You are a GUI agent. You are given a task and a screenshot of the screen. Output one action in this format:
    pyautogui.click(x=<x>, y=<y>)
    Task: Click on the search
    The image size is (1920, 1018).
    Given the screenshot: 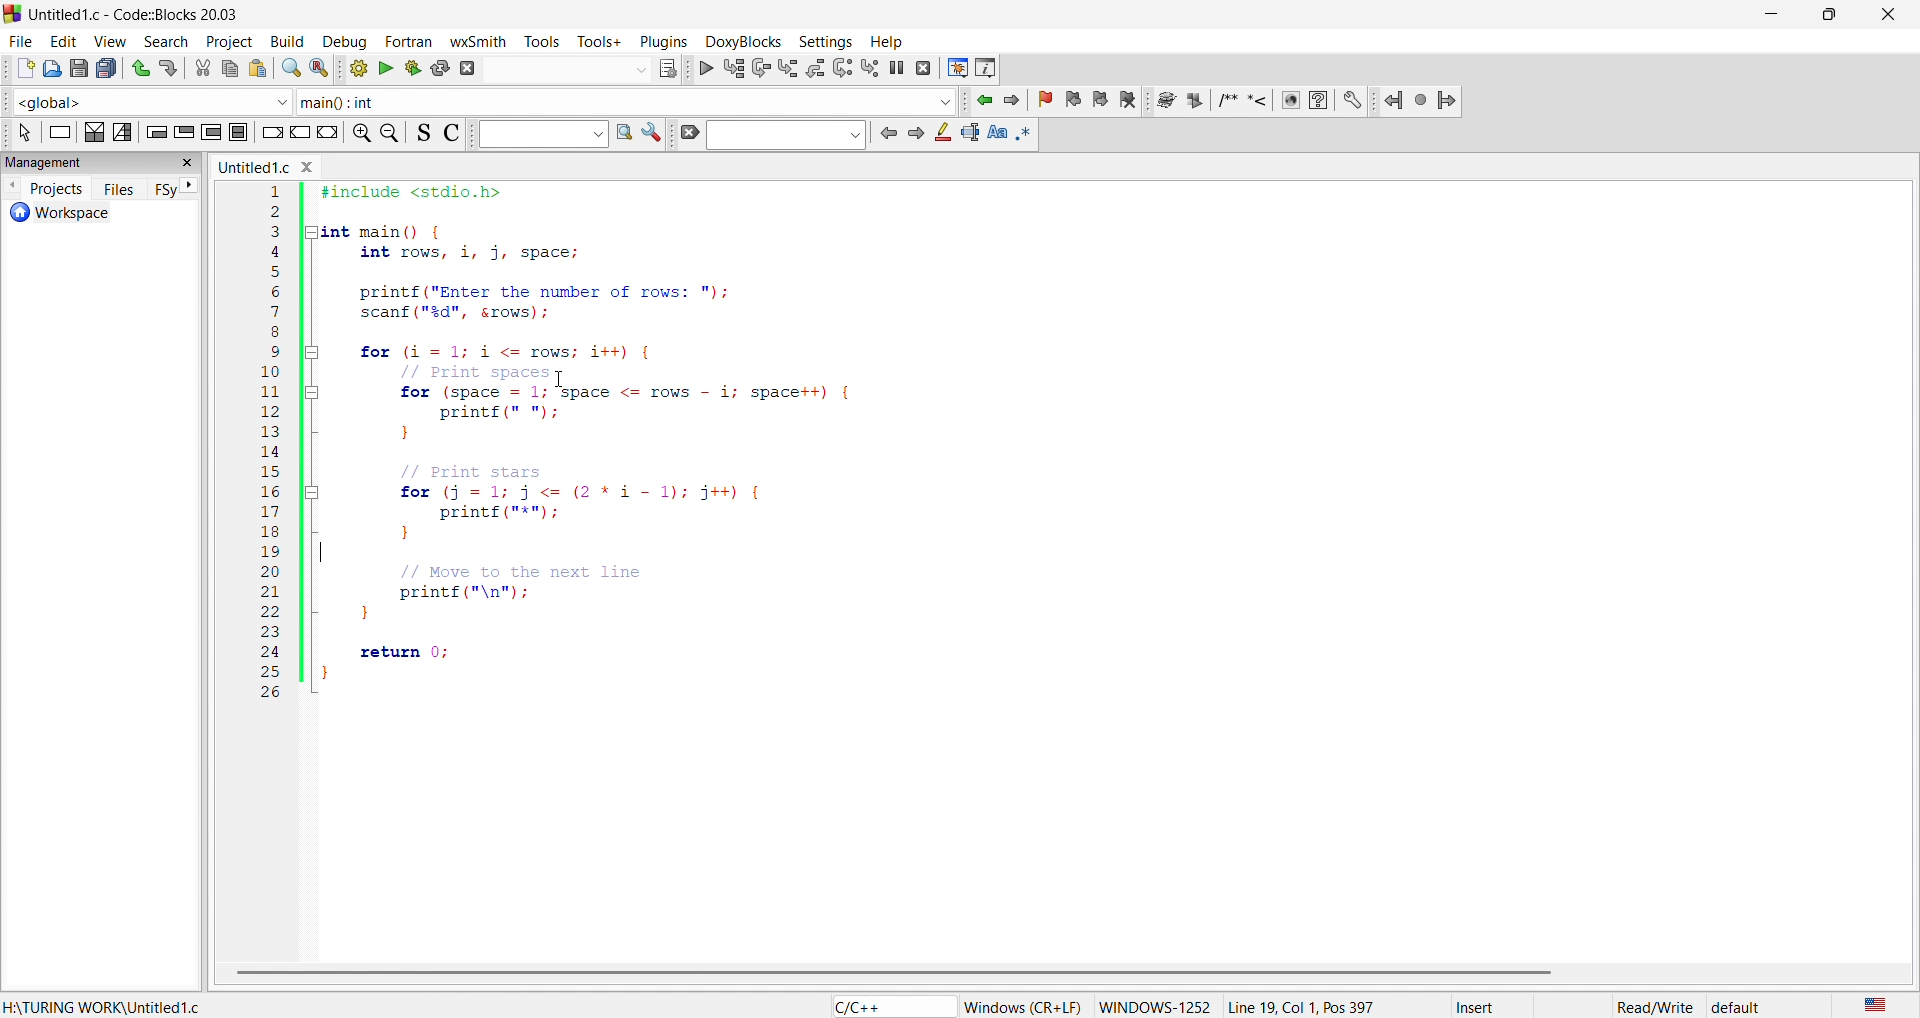 What is the action you would take?
    pyautogui.click(x=159, y=39)
    